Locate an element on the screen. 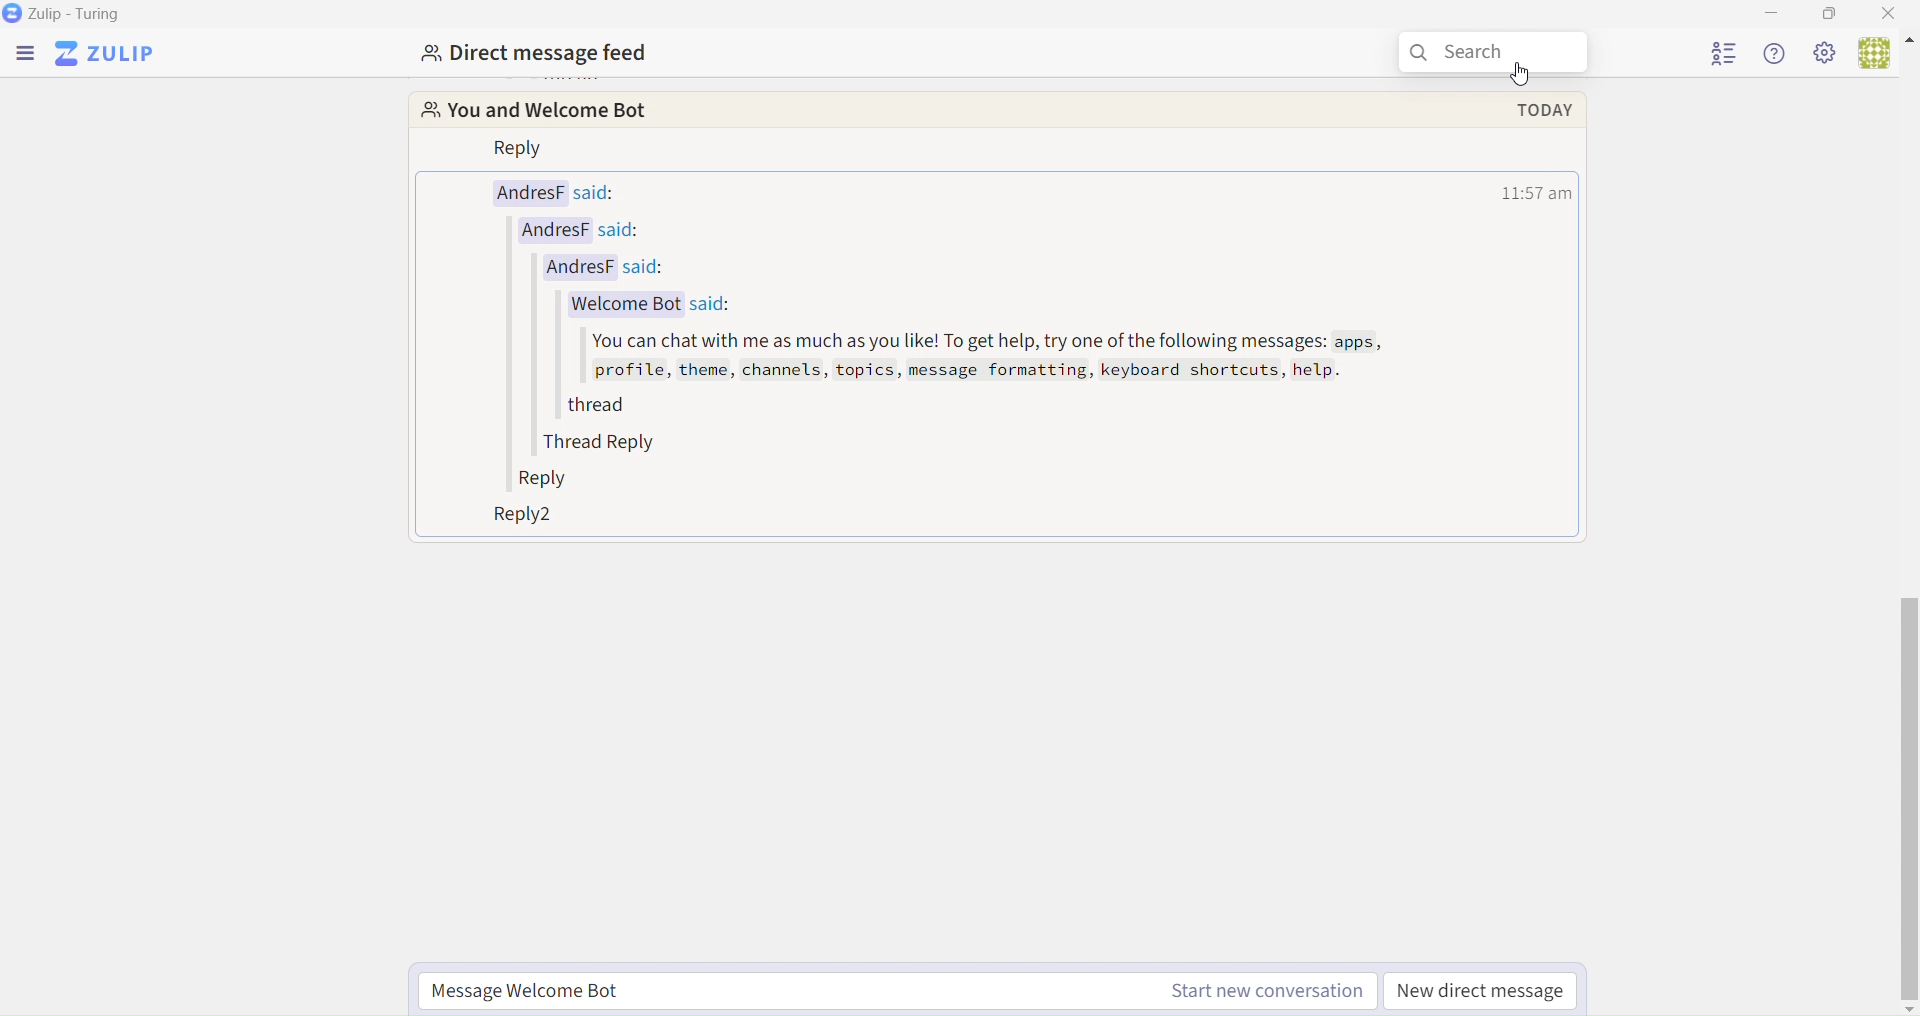 This screenshot has width=1920, height=1016. Thread Reply is located at coordinates (606, 443).